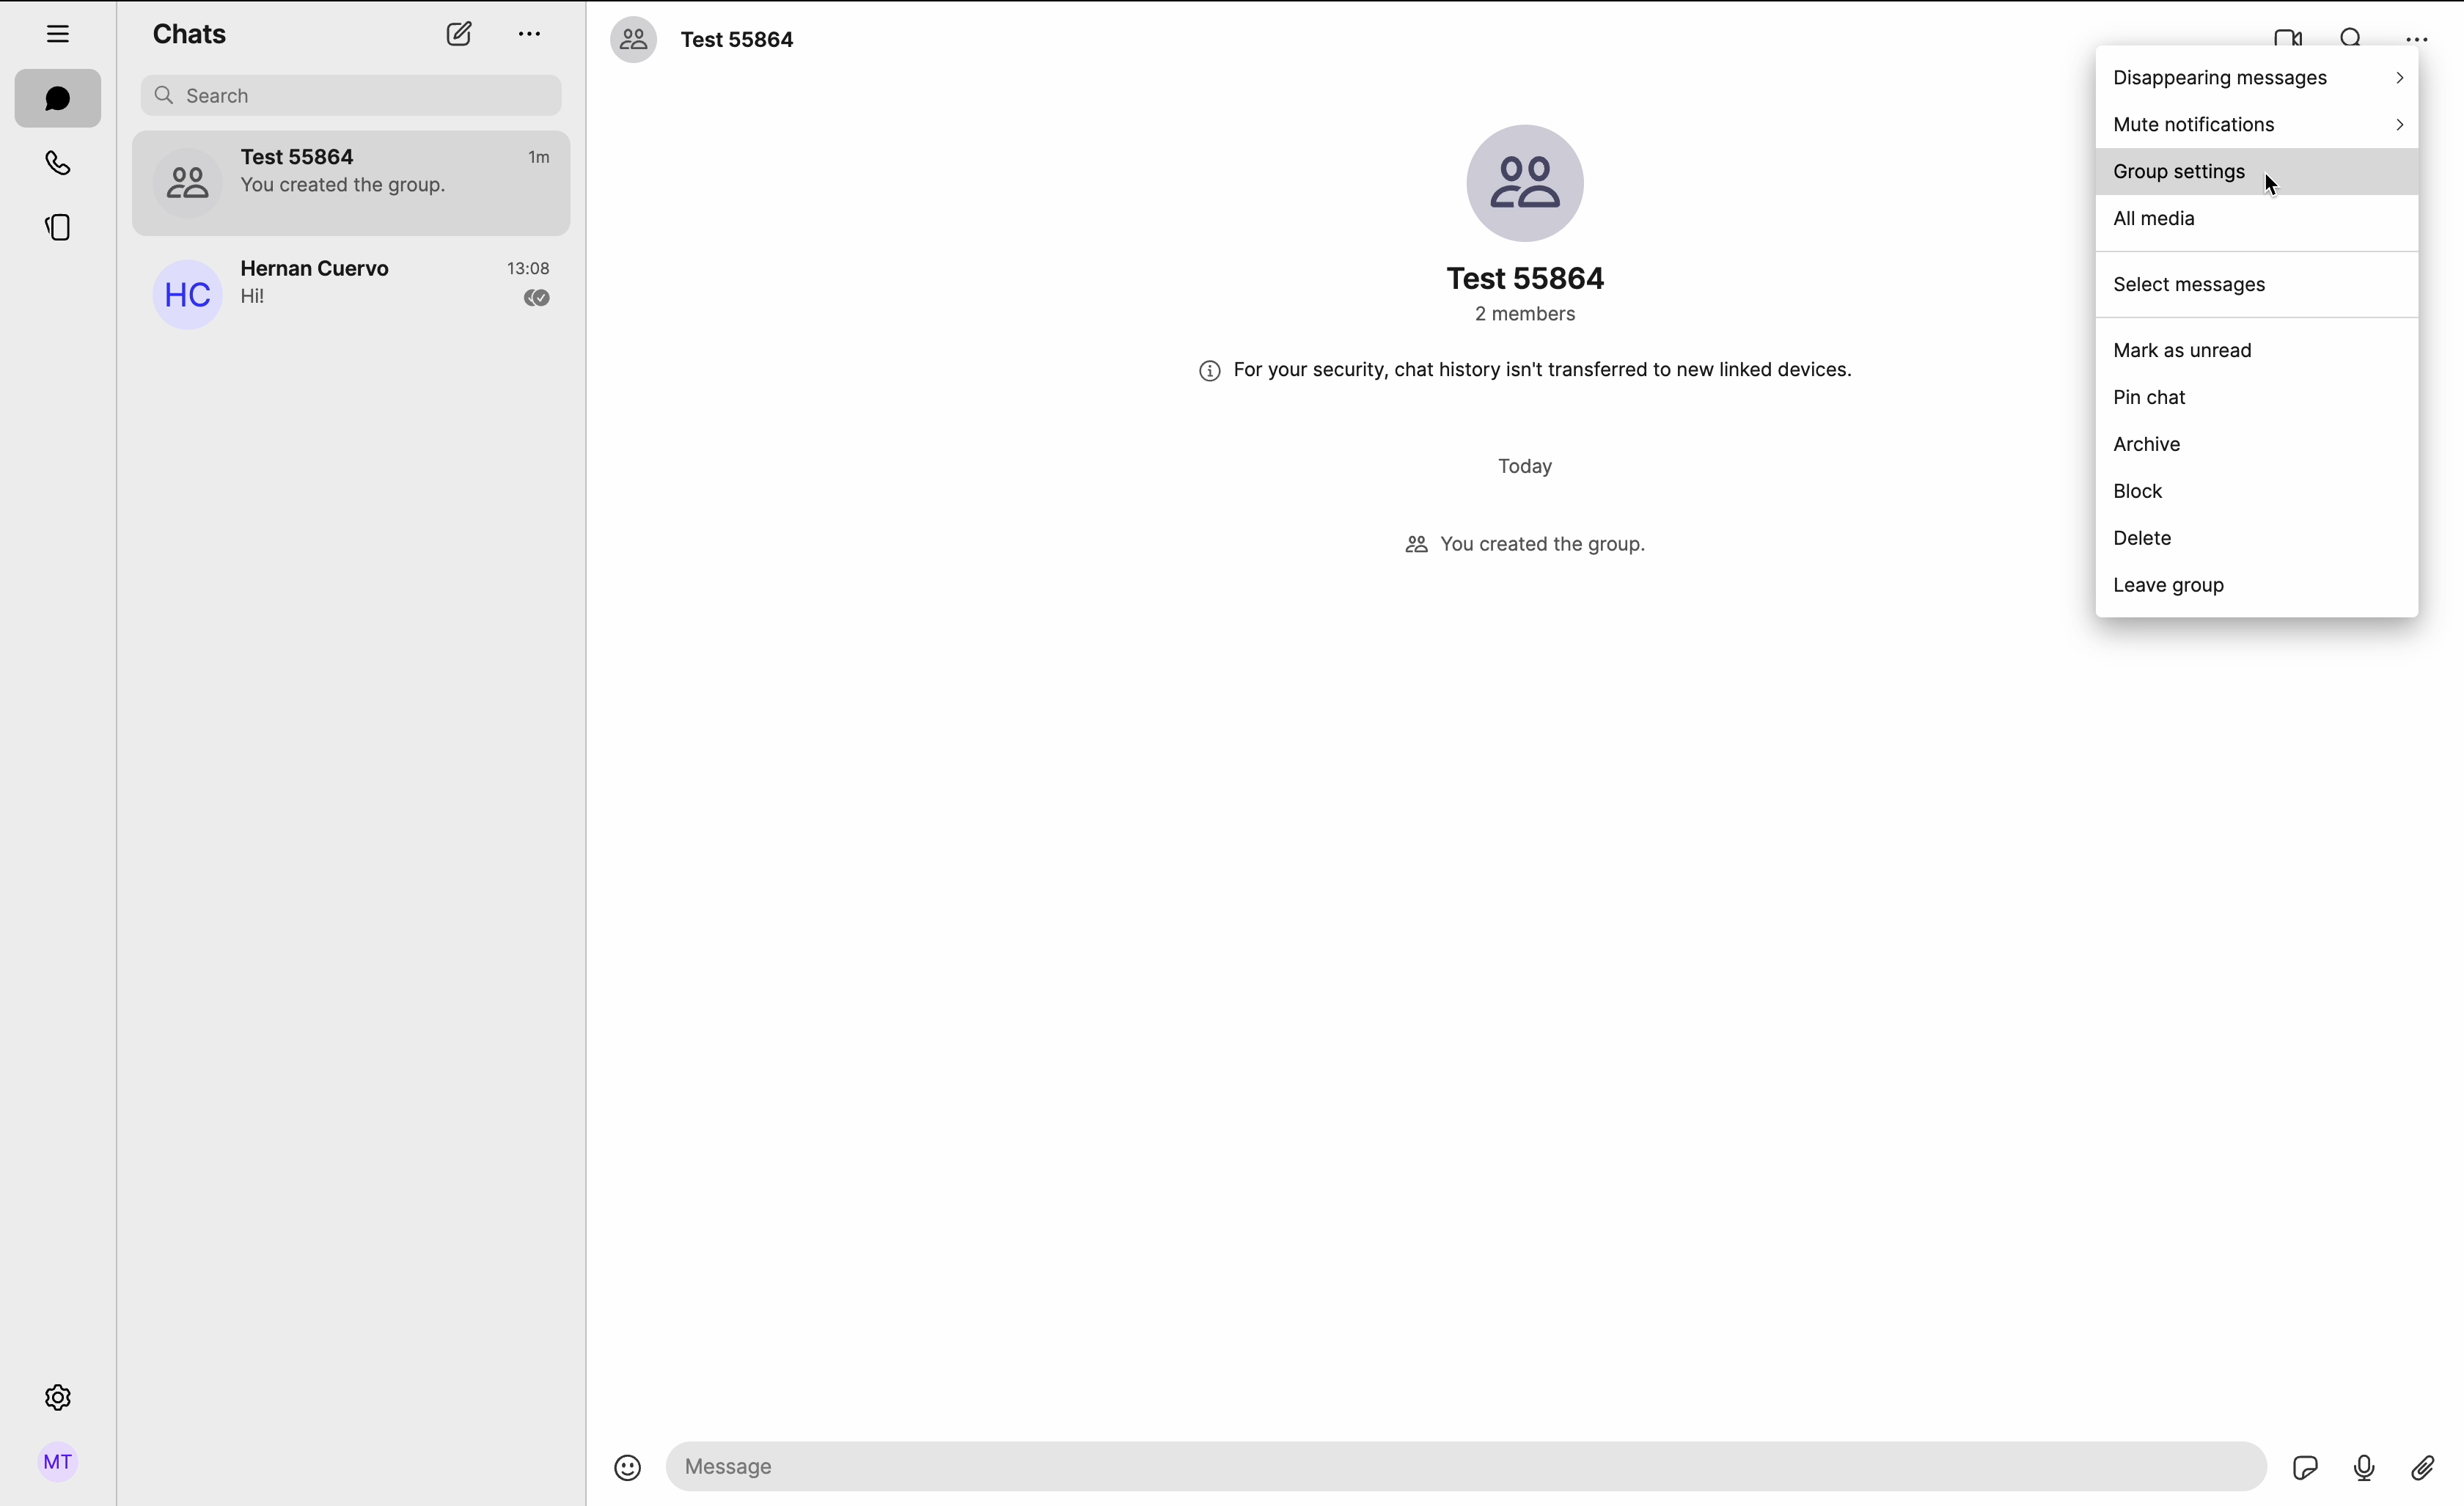 Image resolution: width=2464 pixels, height=1506 pixels. Describe the element at coordinates (2276, 187) in the screenshot. I see `cursor` at that location.